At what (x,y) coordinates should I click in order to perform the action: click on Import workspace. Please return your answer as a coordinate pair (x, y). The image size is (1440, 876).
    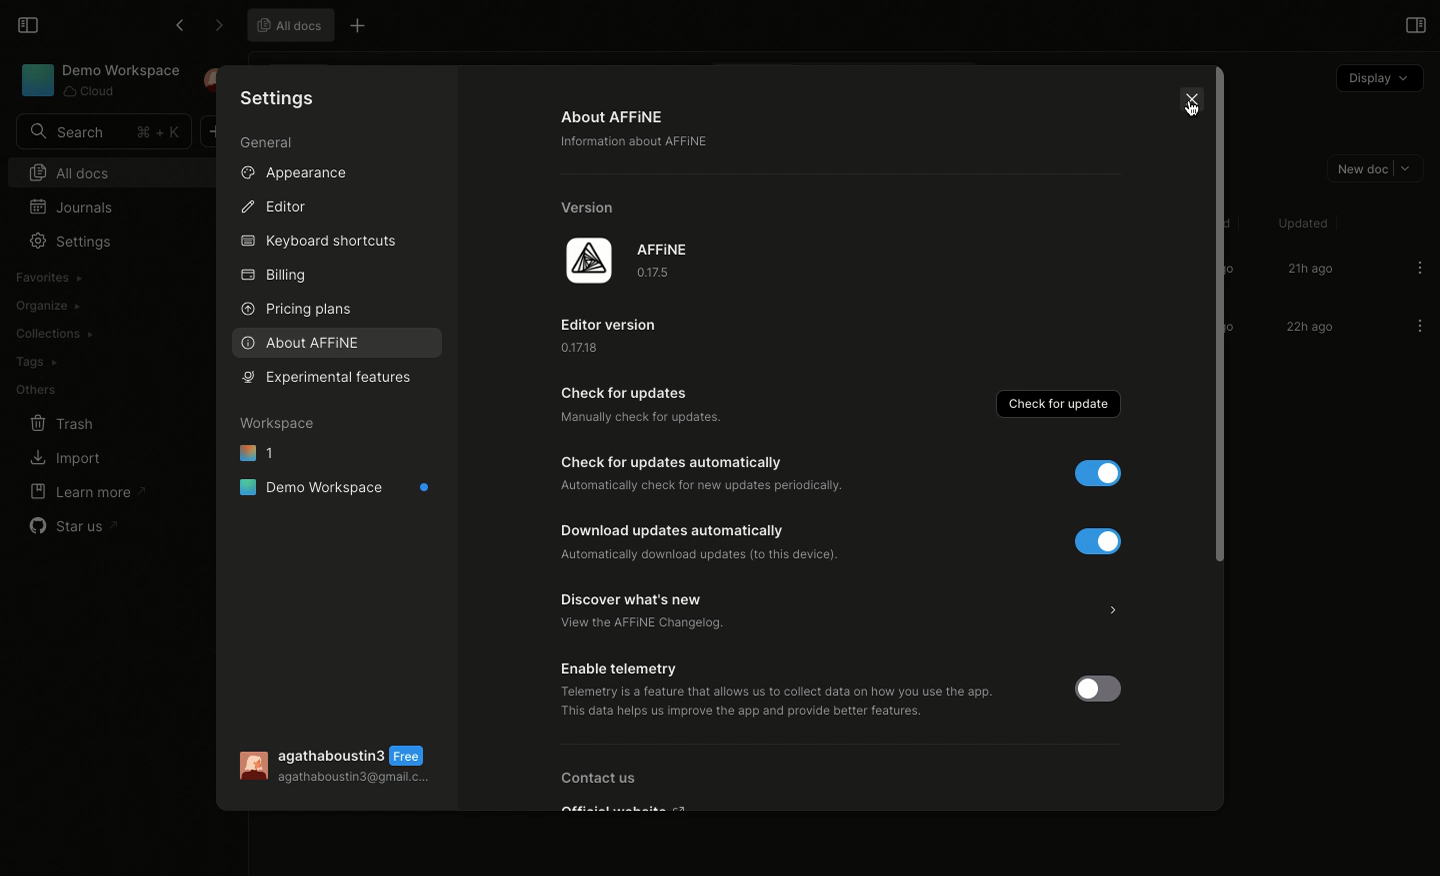
    Looking at the image, I should click on (94, 276).